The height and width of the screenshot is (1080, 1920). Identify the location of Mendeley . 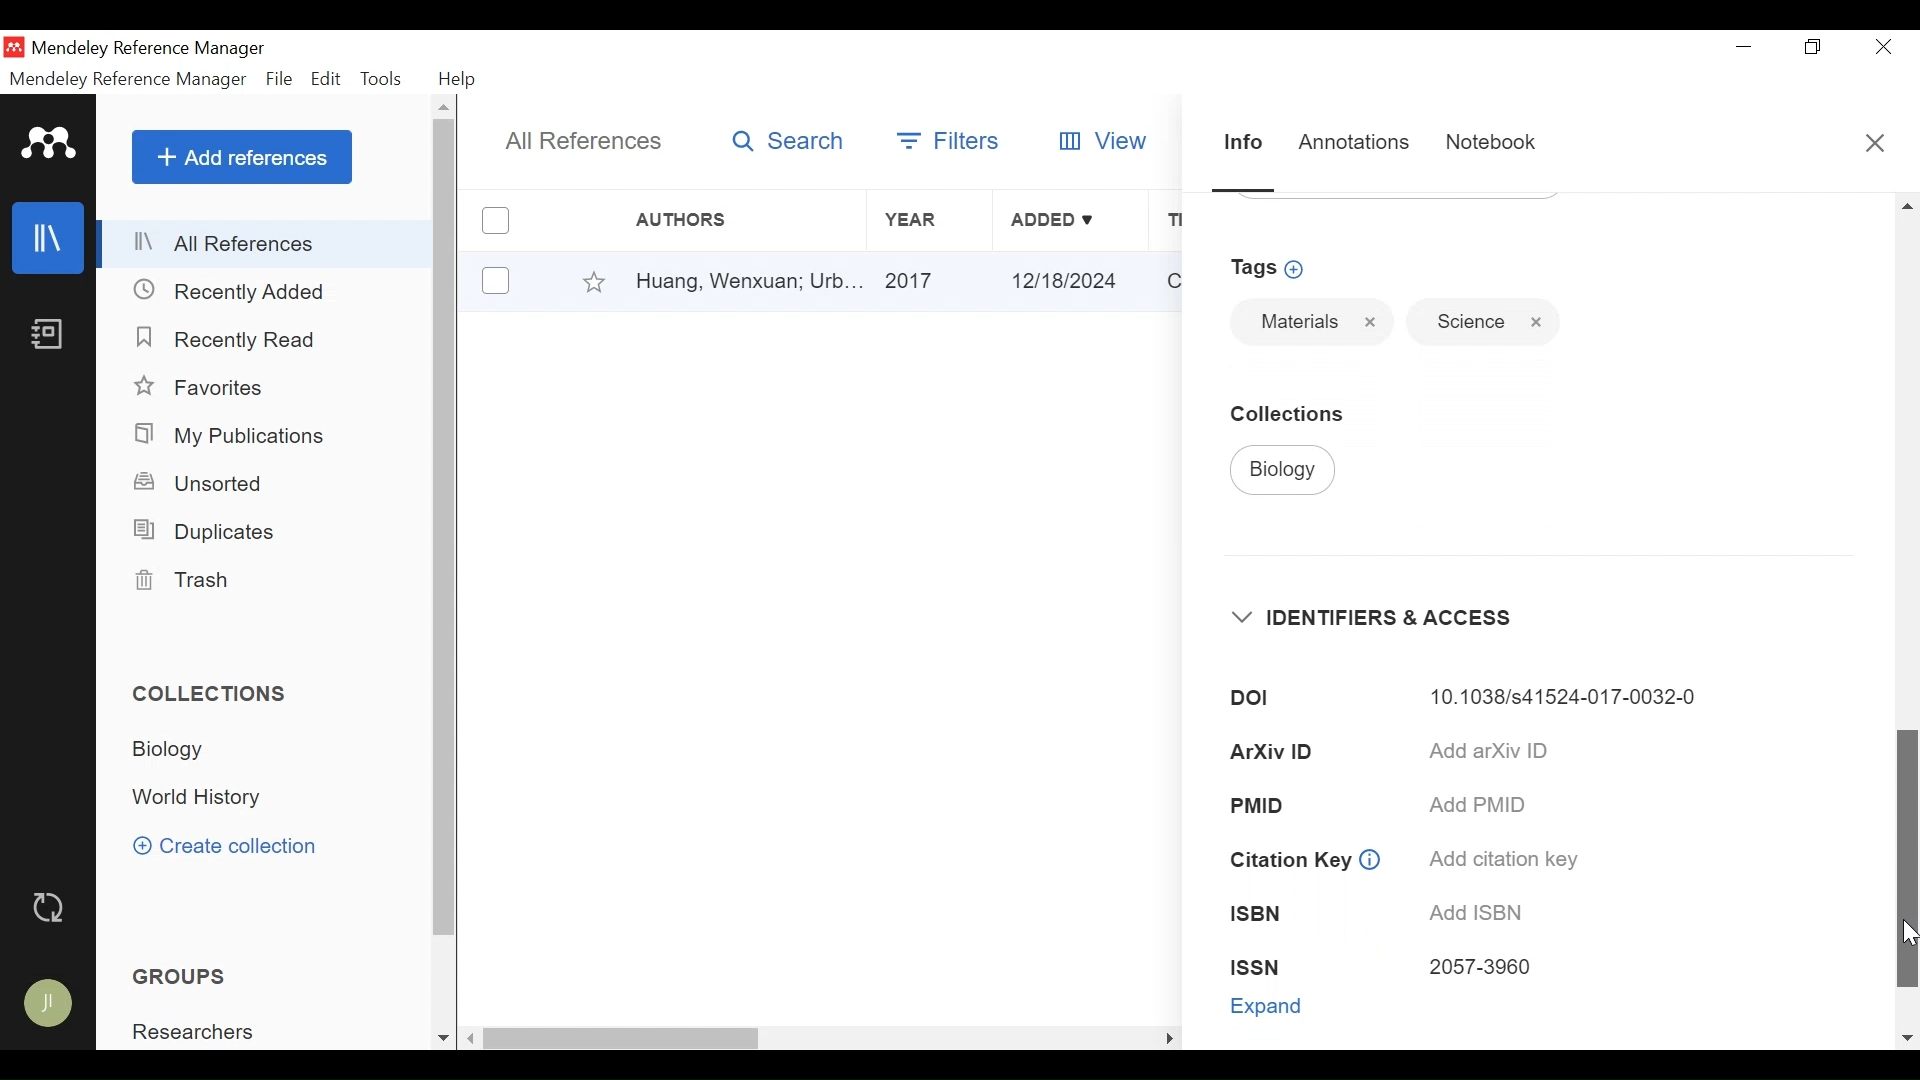
(49, 144).